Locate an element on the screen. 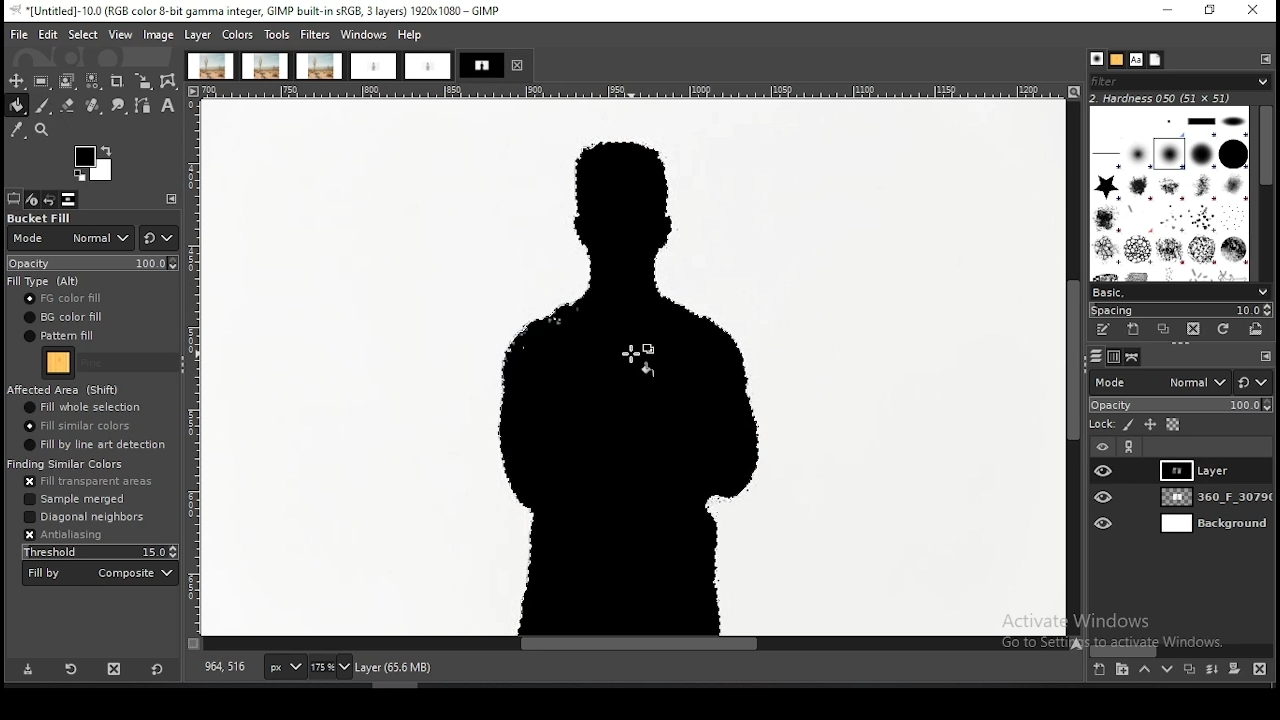 Image resolution: width=1280 pixels, height=720 pixels. eraser tool is located at coordinates (68, 105).